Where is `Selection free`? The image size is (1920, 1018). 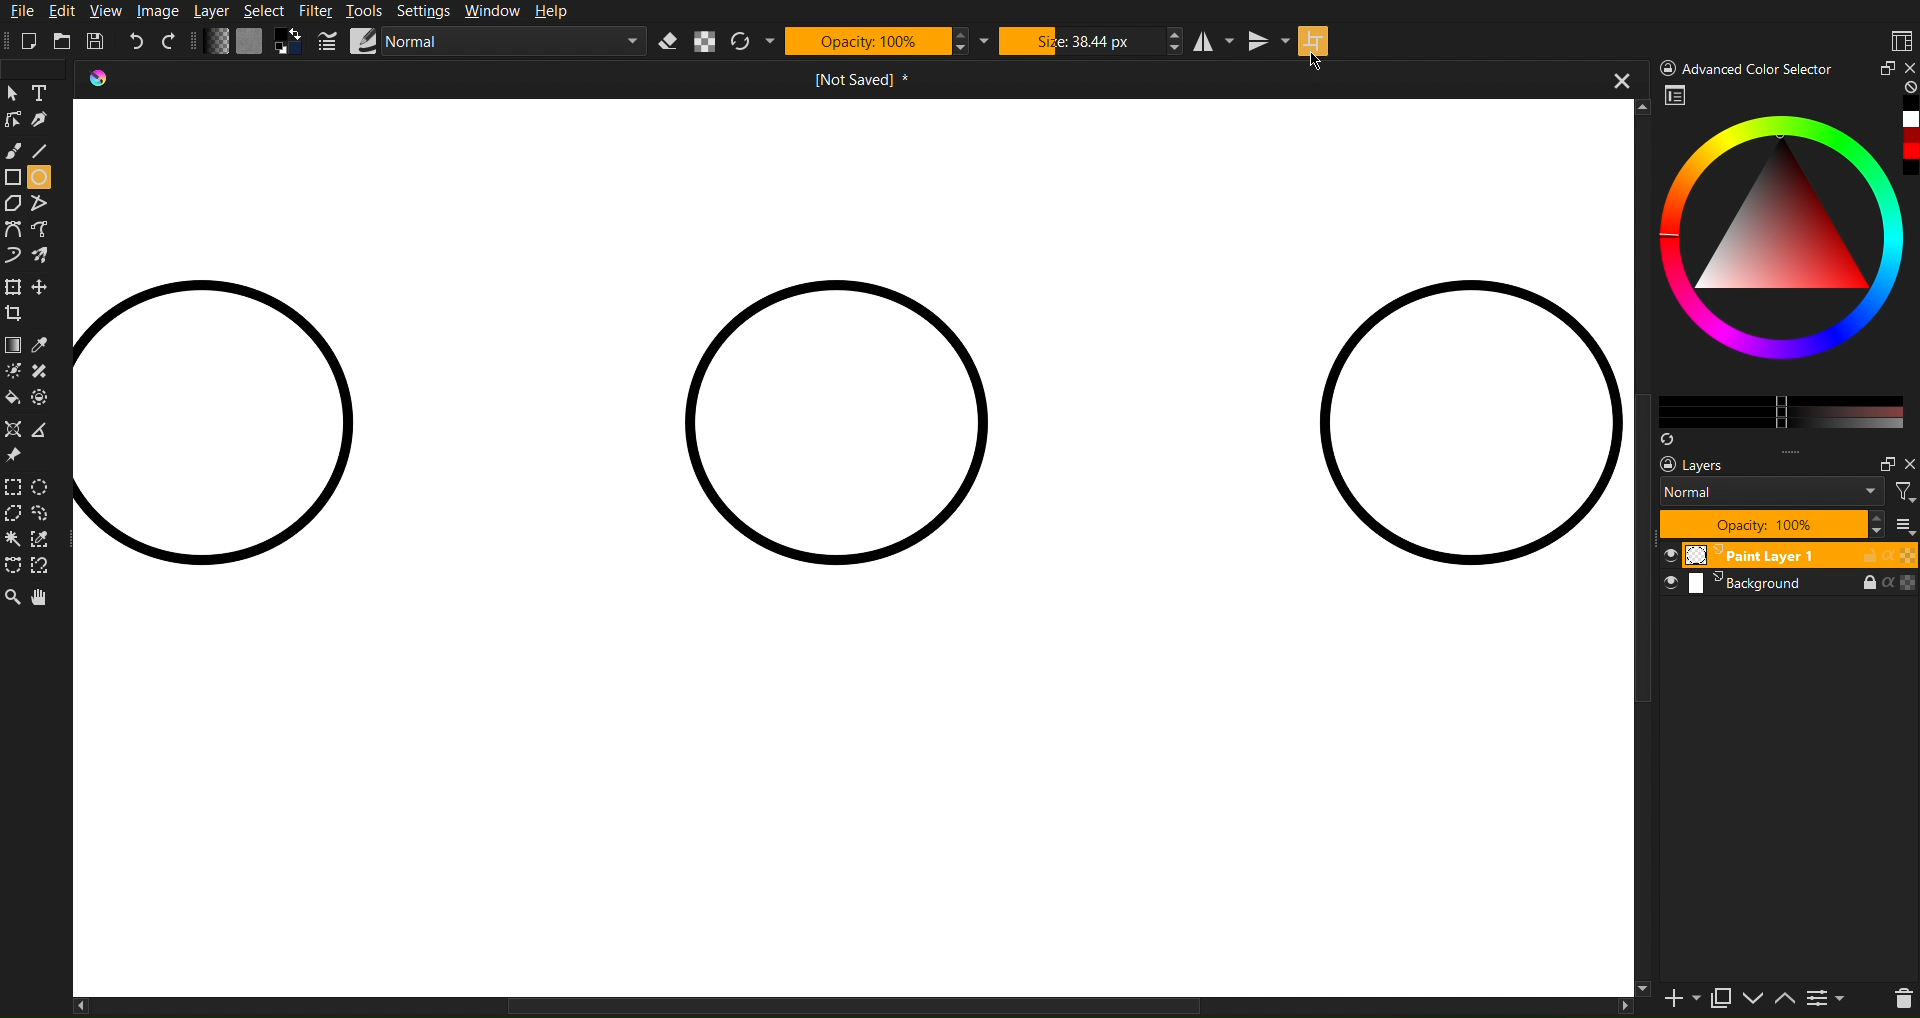
Selection free is located at coordinates (41, 514).